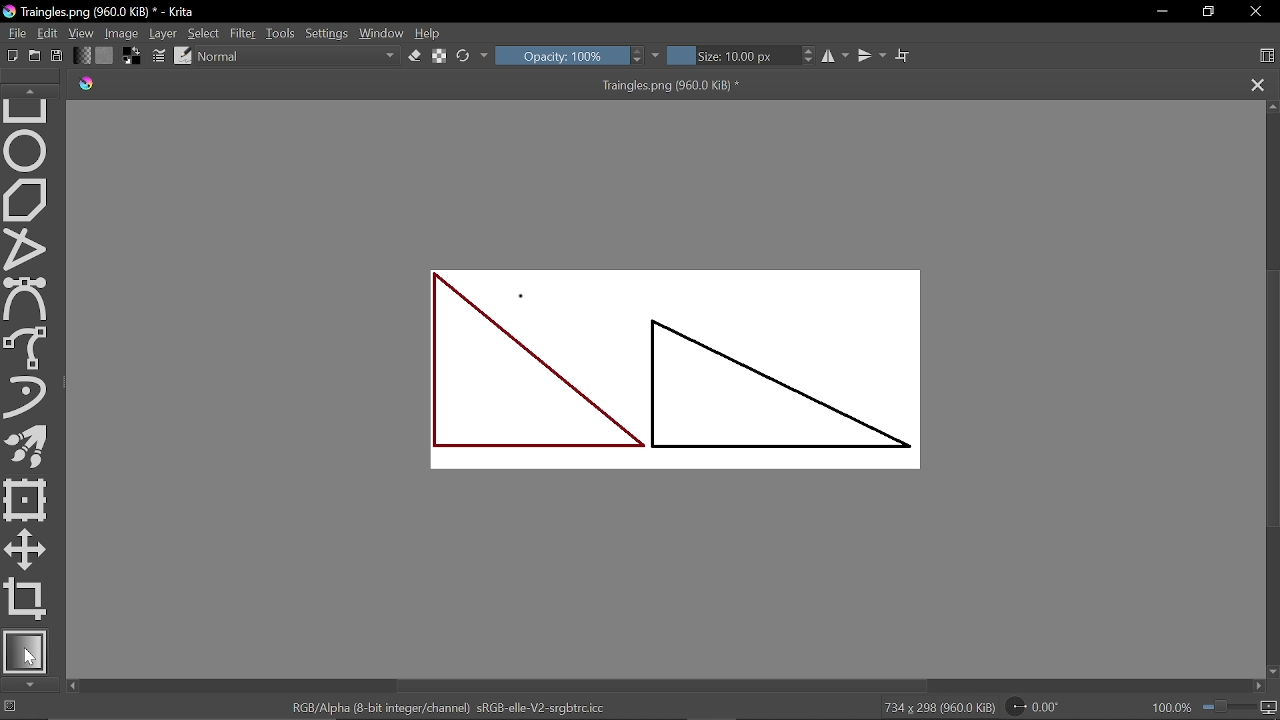 This screenshot has height=720, width=1280. I want to click on Settings, so click(328, 33).